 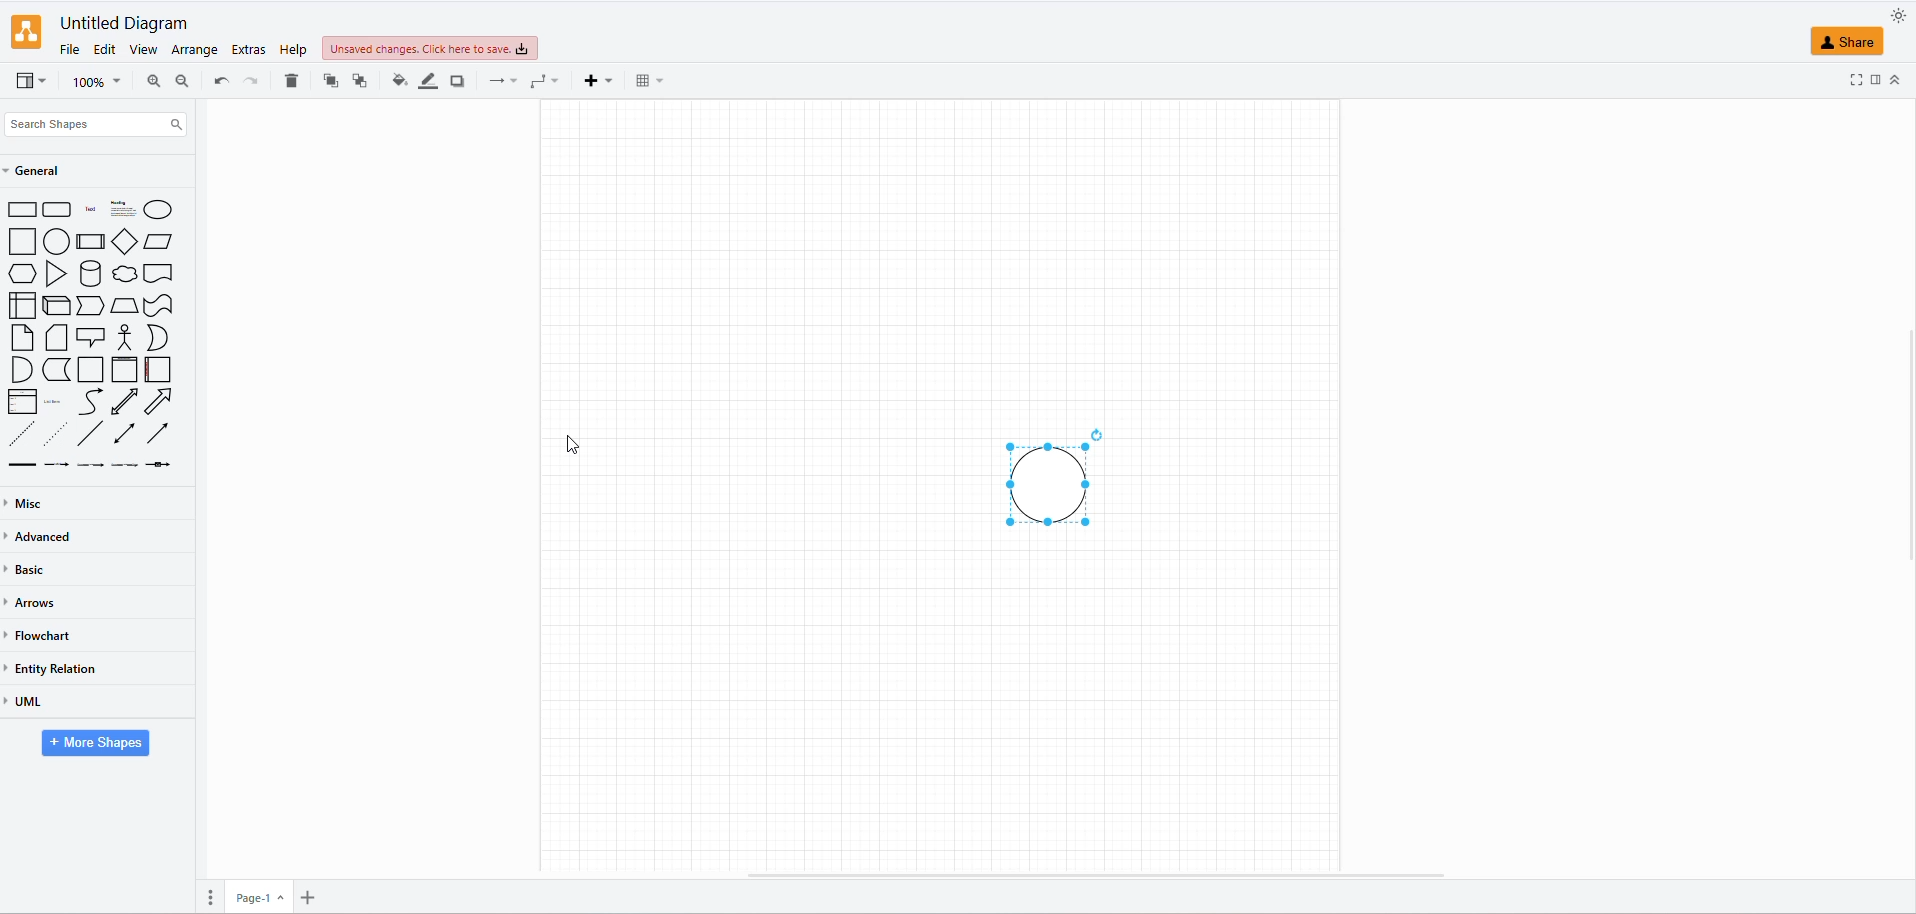 What do you see at coordinates (35, 605) in the screenshot?
I see `ARROWS` at bounding box center [35, 605].